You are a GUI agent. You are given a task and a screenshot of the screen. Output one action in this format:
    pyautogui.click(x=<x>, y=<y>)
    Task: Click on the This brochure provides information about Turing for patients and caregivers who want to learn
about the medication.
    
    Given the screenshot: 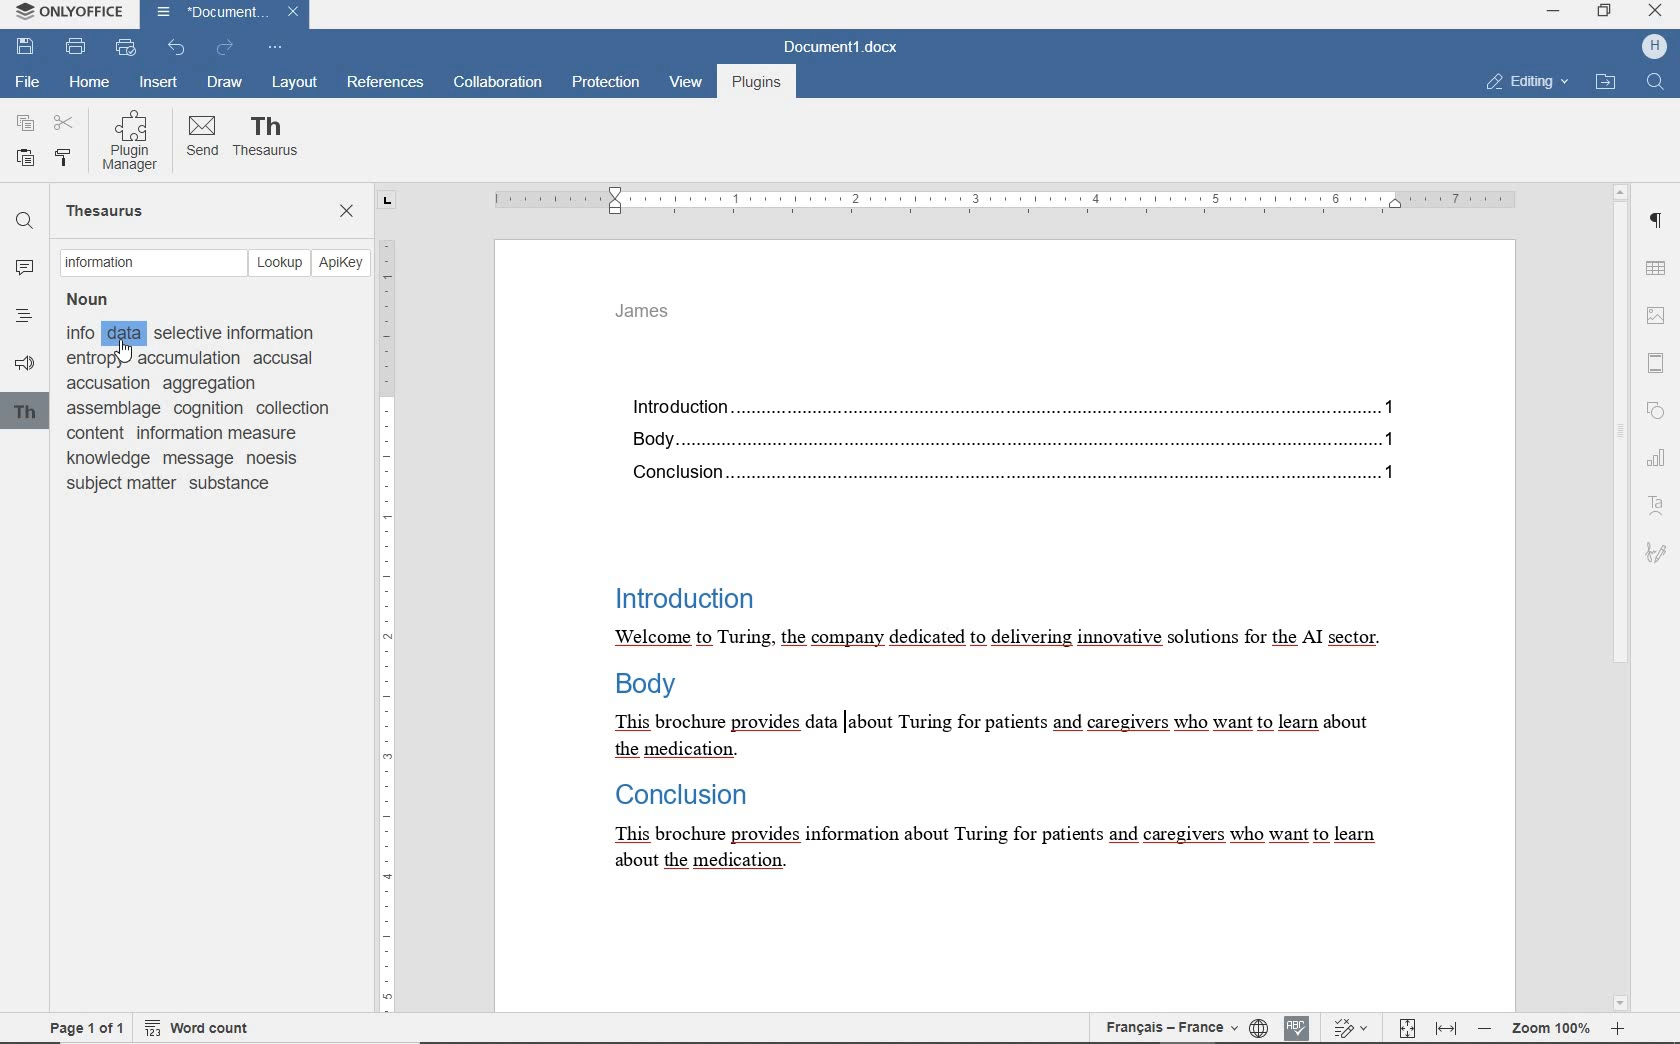 What is the action you would take?
    pyautogui.click(x=1001, y=848)
    